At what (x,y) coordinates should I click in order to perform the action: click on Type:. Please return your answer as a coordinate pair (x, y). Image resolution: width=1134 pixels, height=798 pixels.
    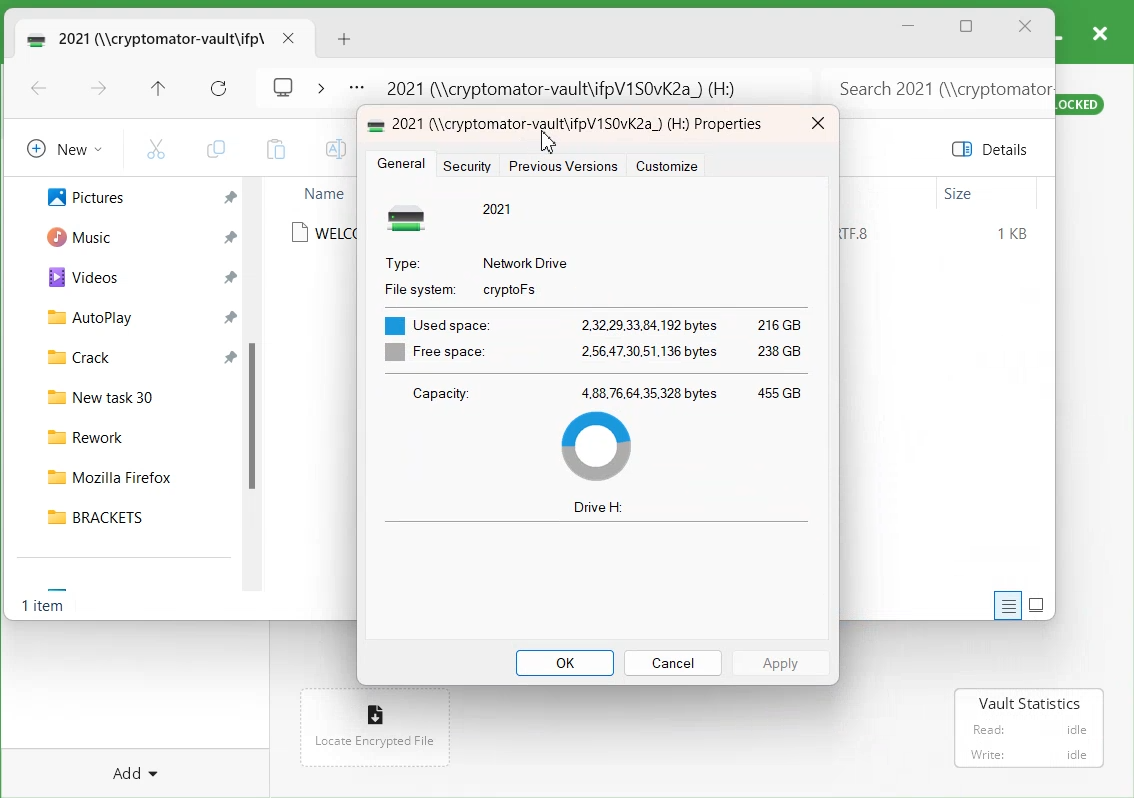
    Looking at the image, I should click on (402, 261).